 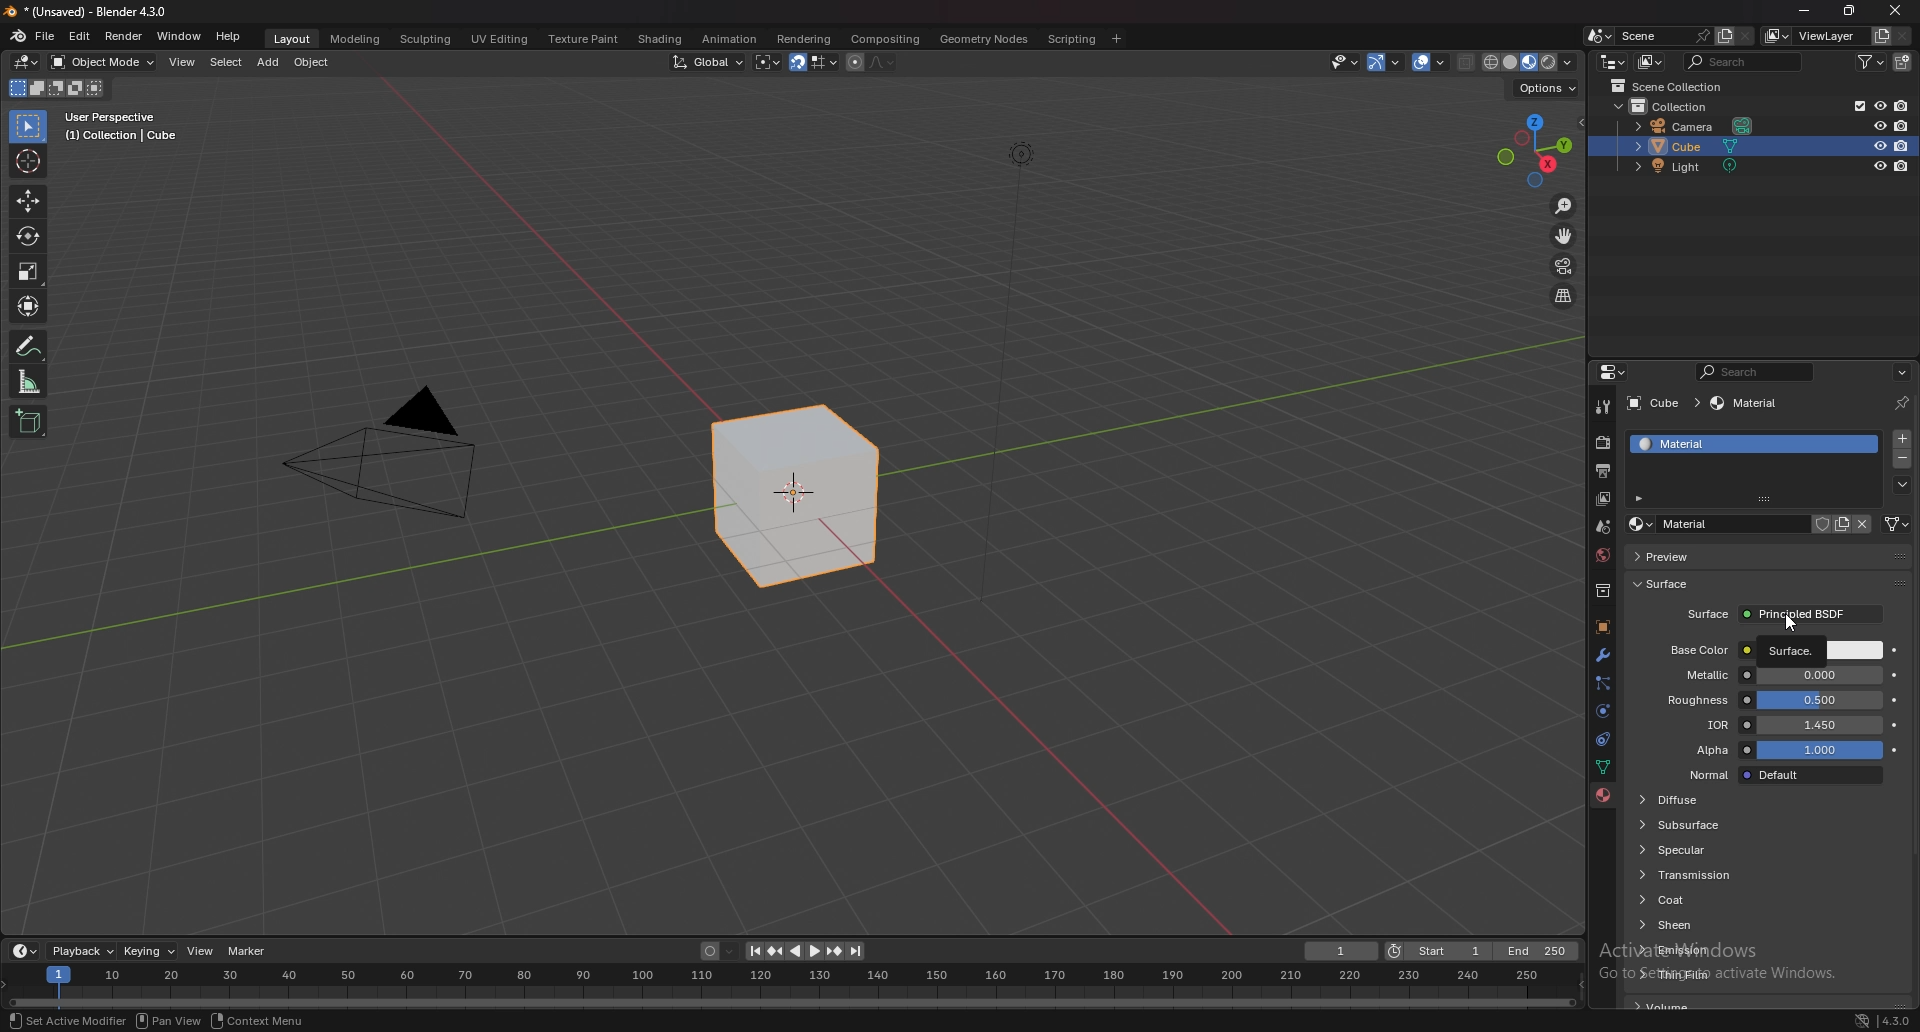 What do you see at coordinates (19, 35) in the screenshot?
I see `blender` at bounding box center [19, 35].